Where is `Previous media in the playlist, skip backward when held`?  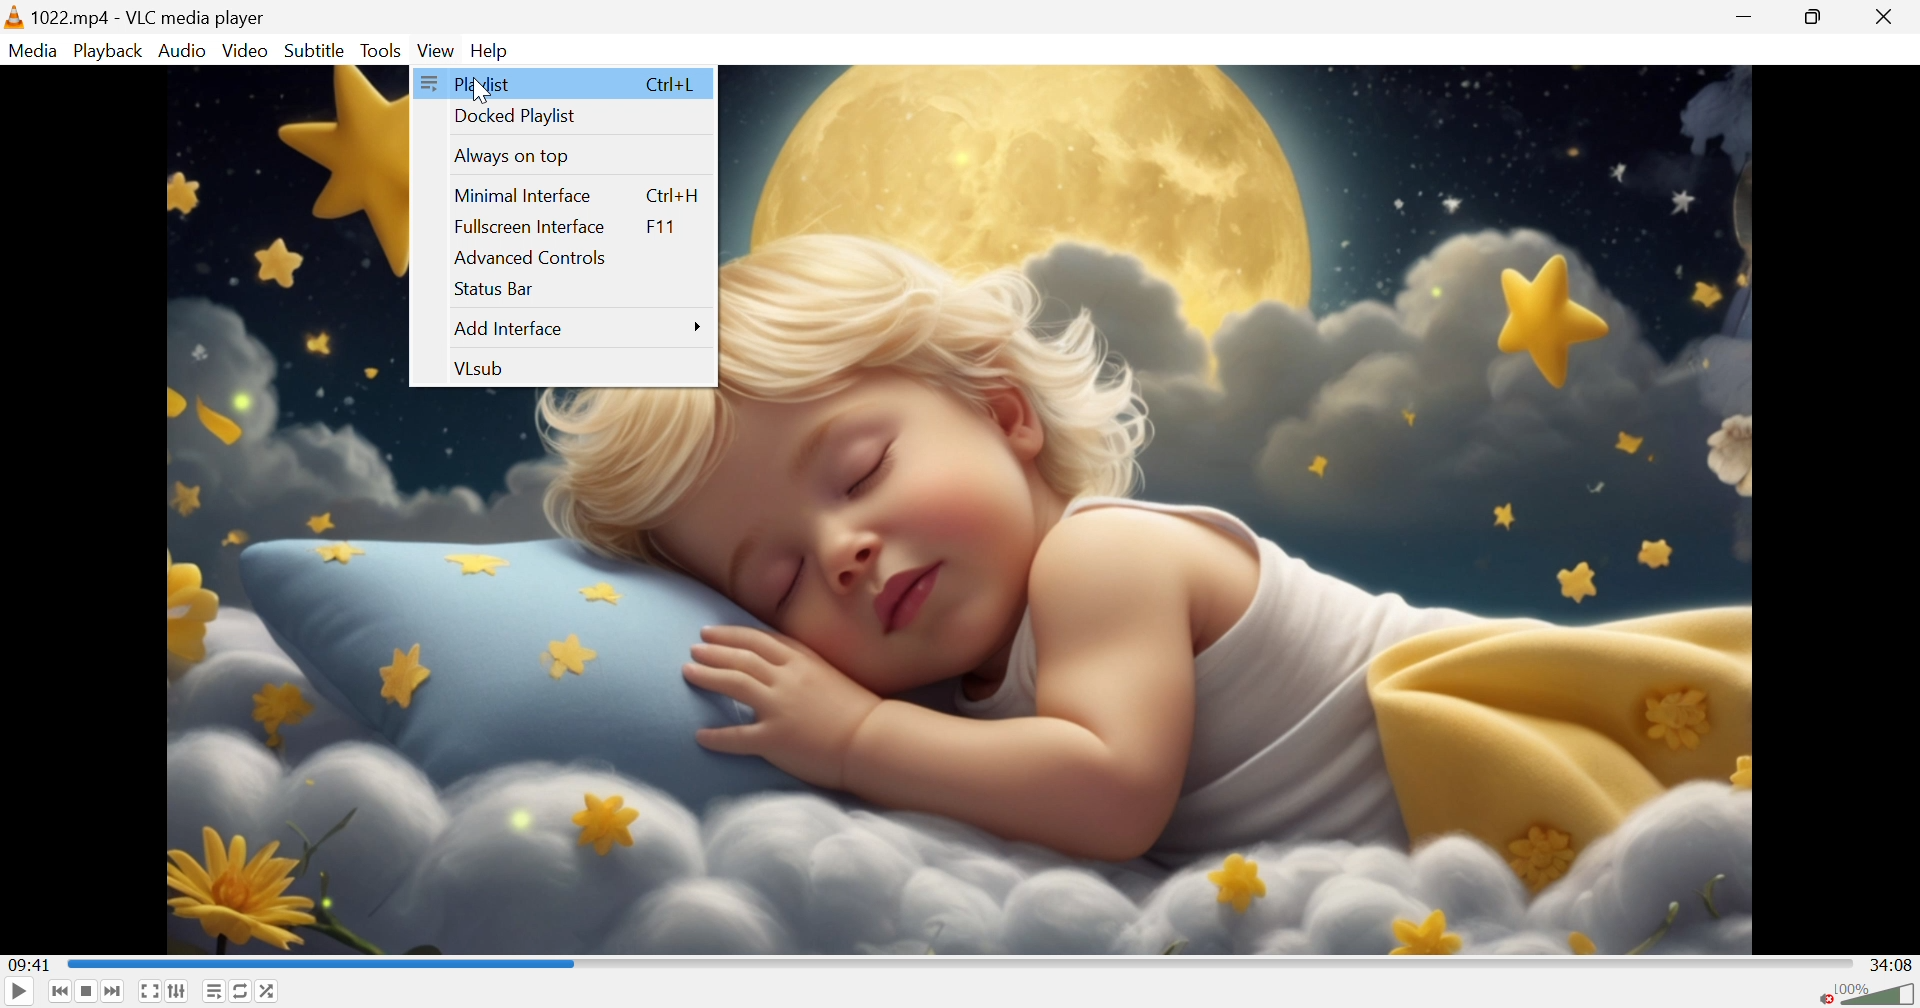
Previous media in the playlist, skip backward when held is located at coordinates (61, 993).